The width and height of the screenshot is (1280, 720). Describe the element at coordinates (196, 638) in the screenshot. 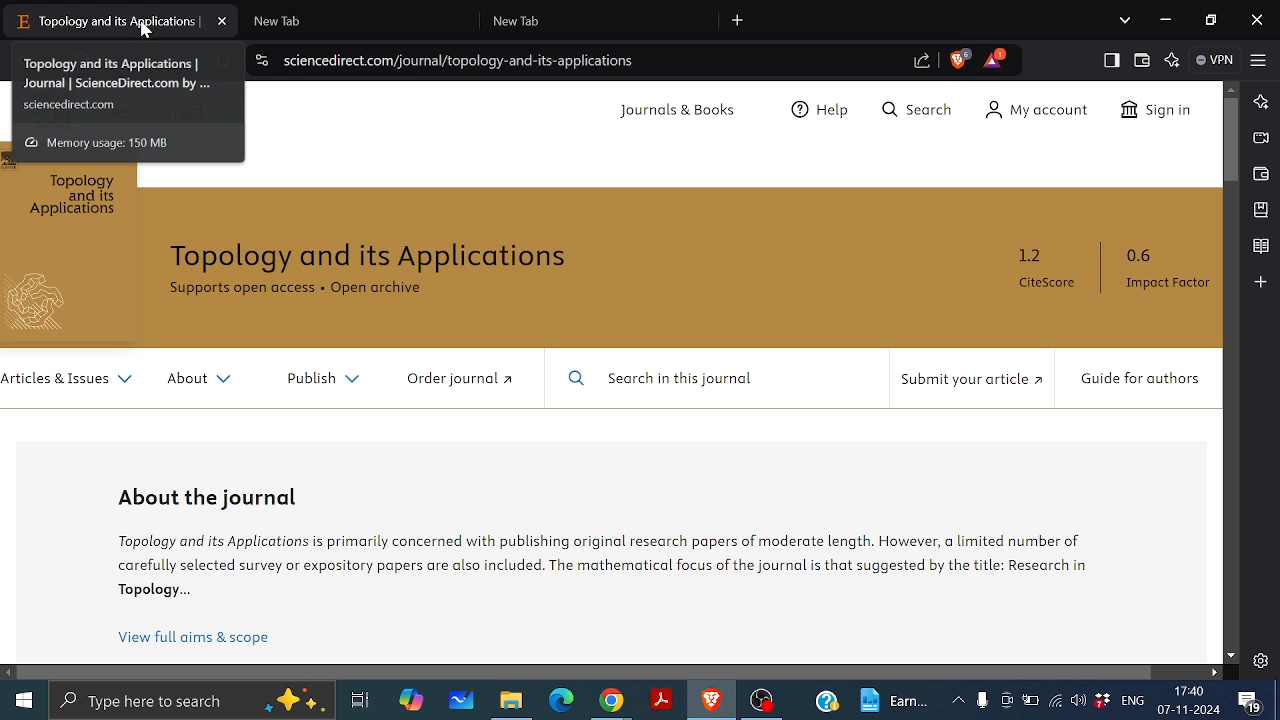

I see `View full aims & scope` at that location.